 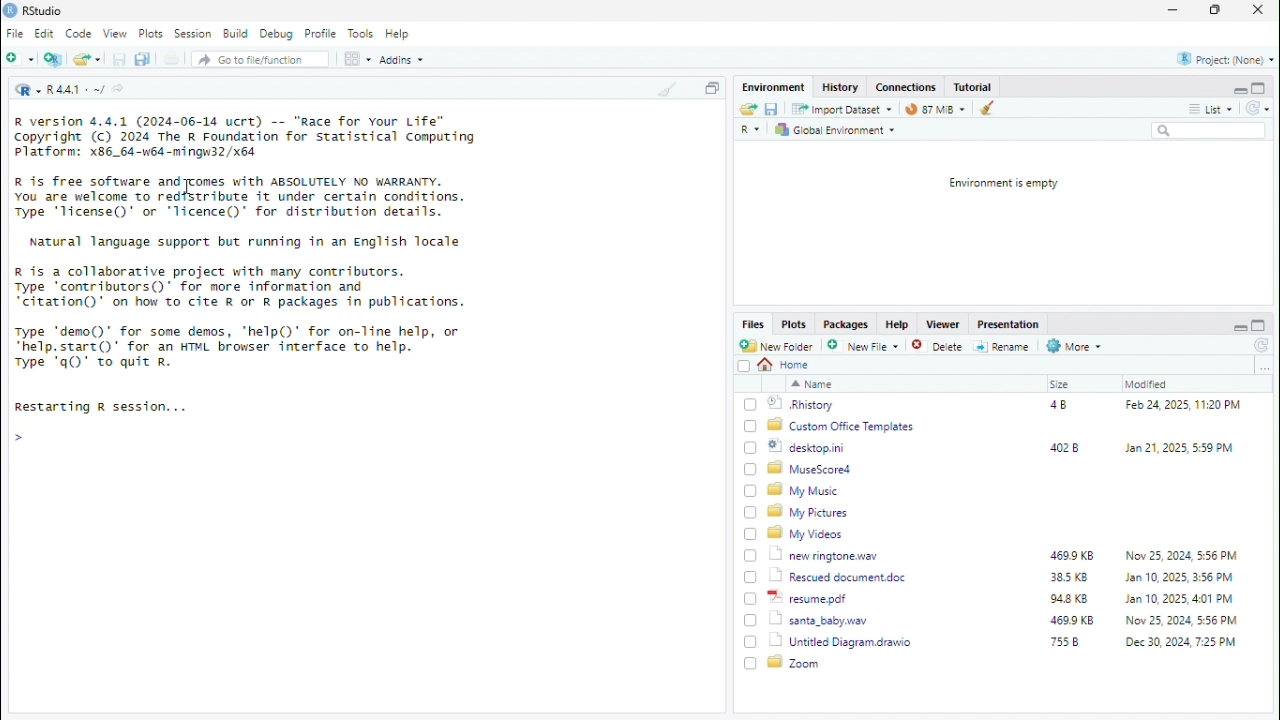 I want to click on New folder , so click(x=20, y=57).